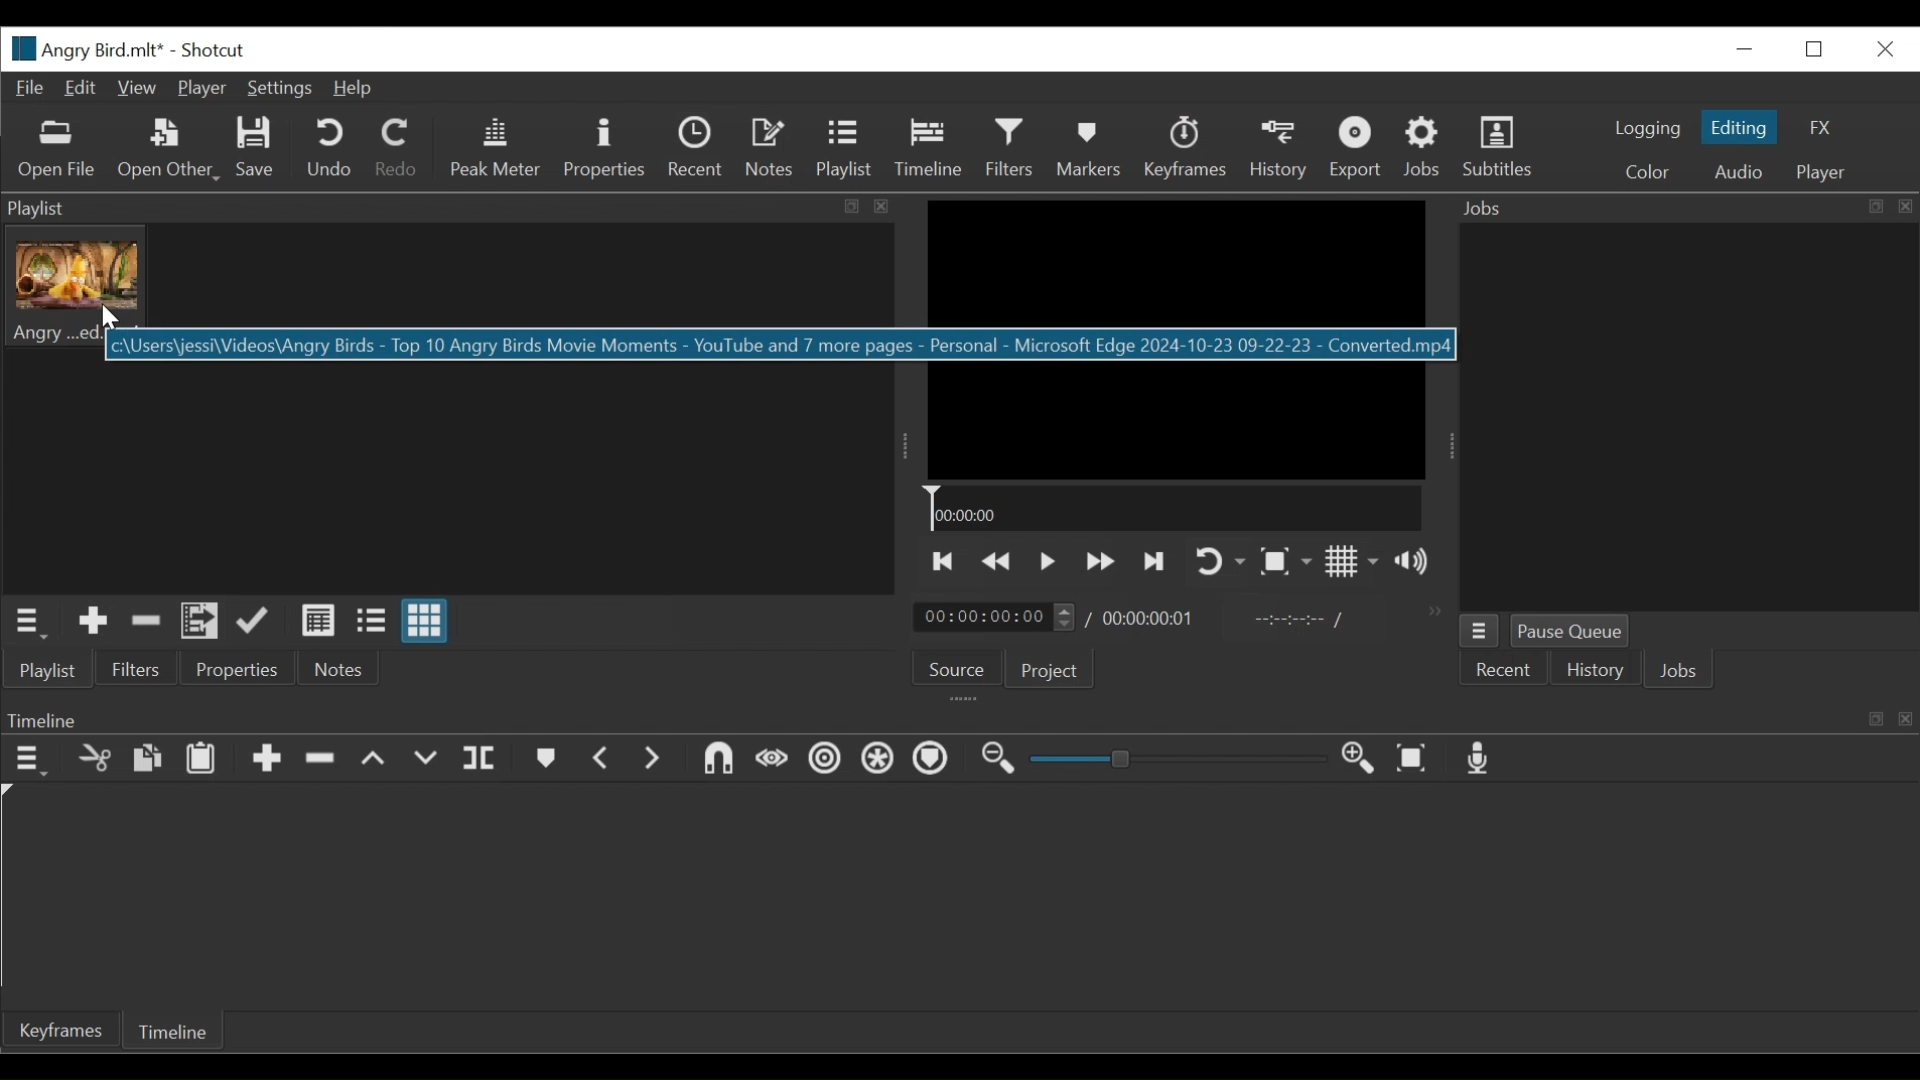 The image size is (1920, 1080). I want to click on Play forward quickly, so click(1101, 561).